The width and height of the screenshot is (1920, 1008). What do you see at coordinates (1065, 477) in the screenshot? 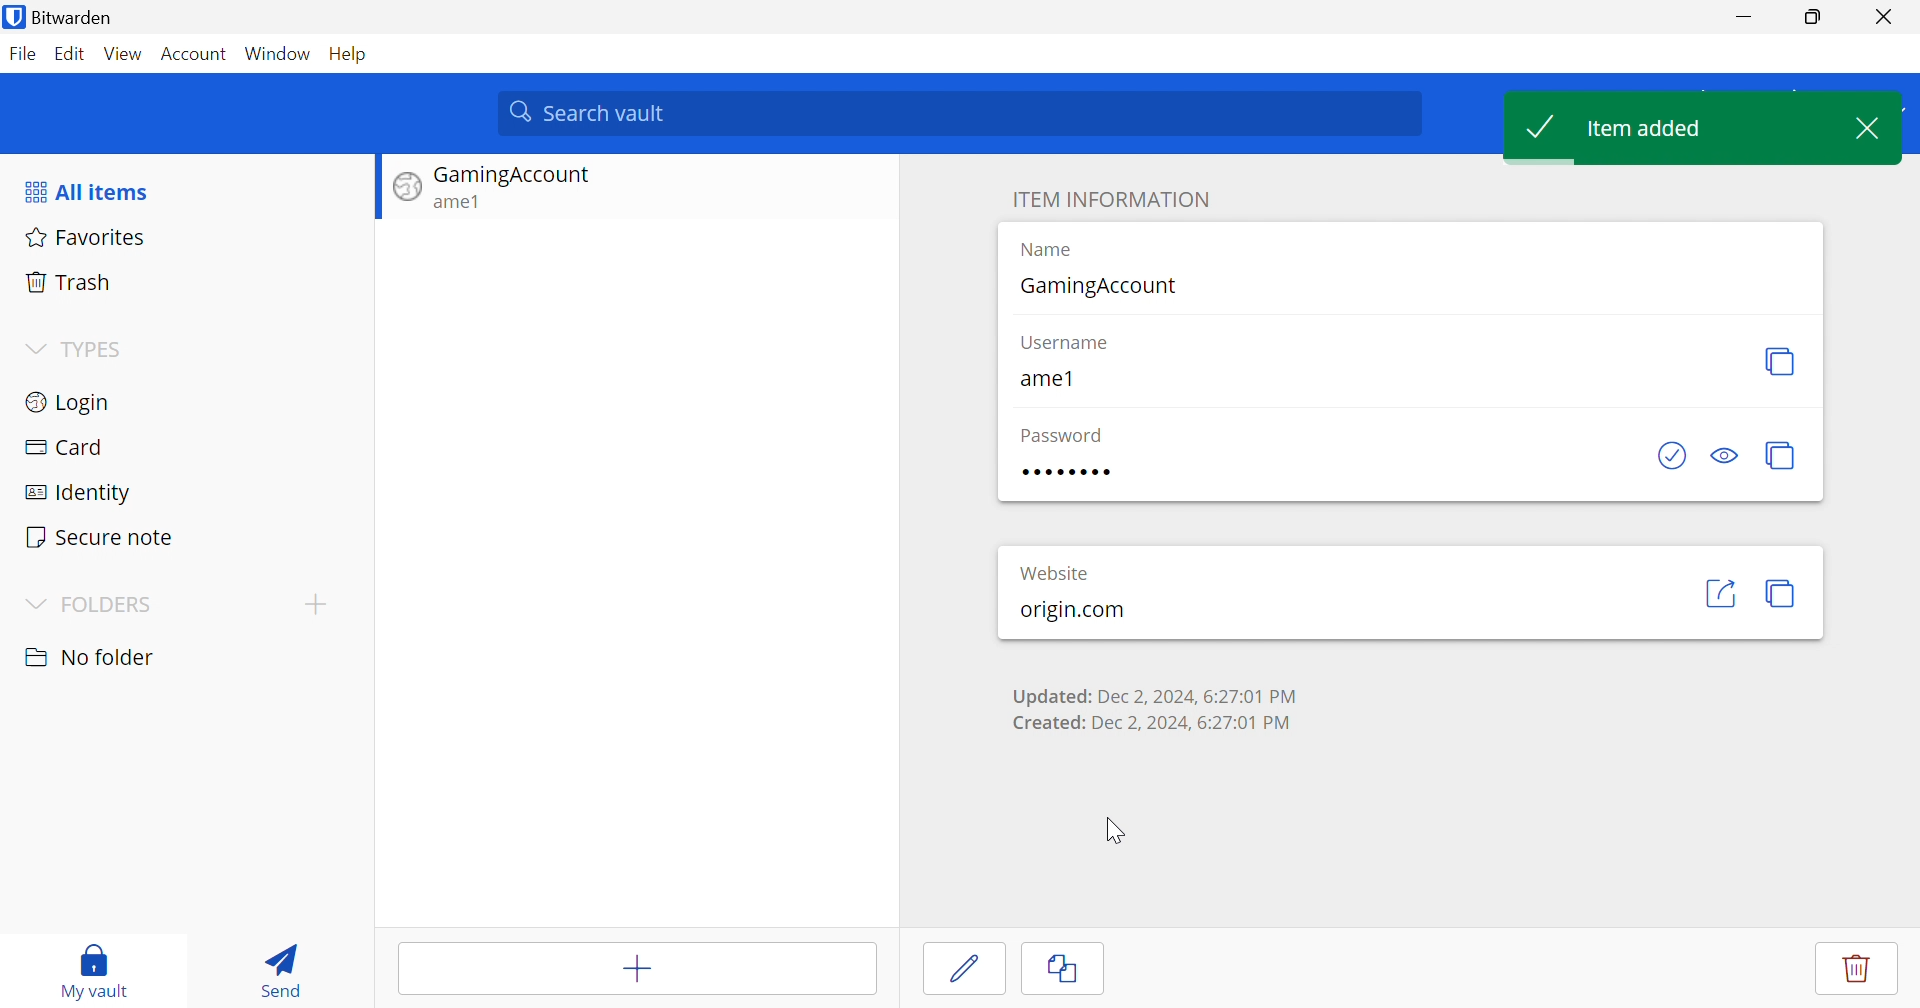
I see `Password` at bounding box center [1065, 477].